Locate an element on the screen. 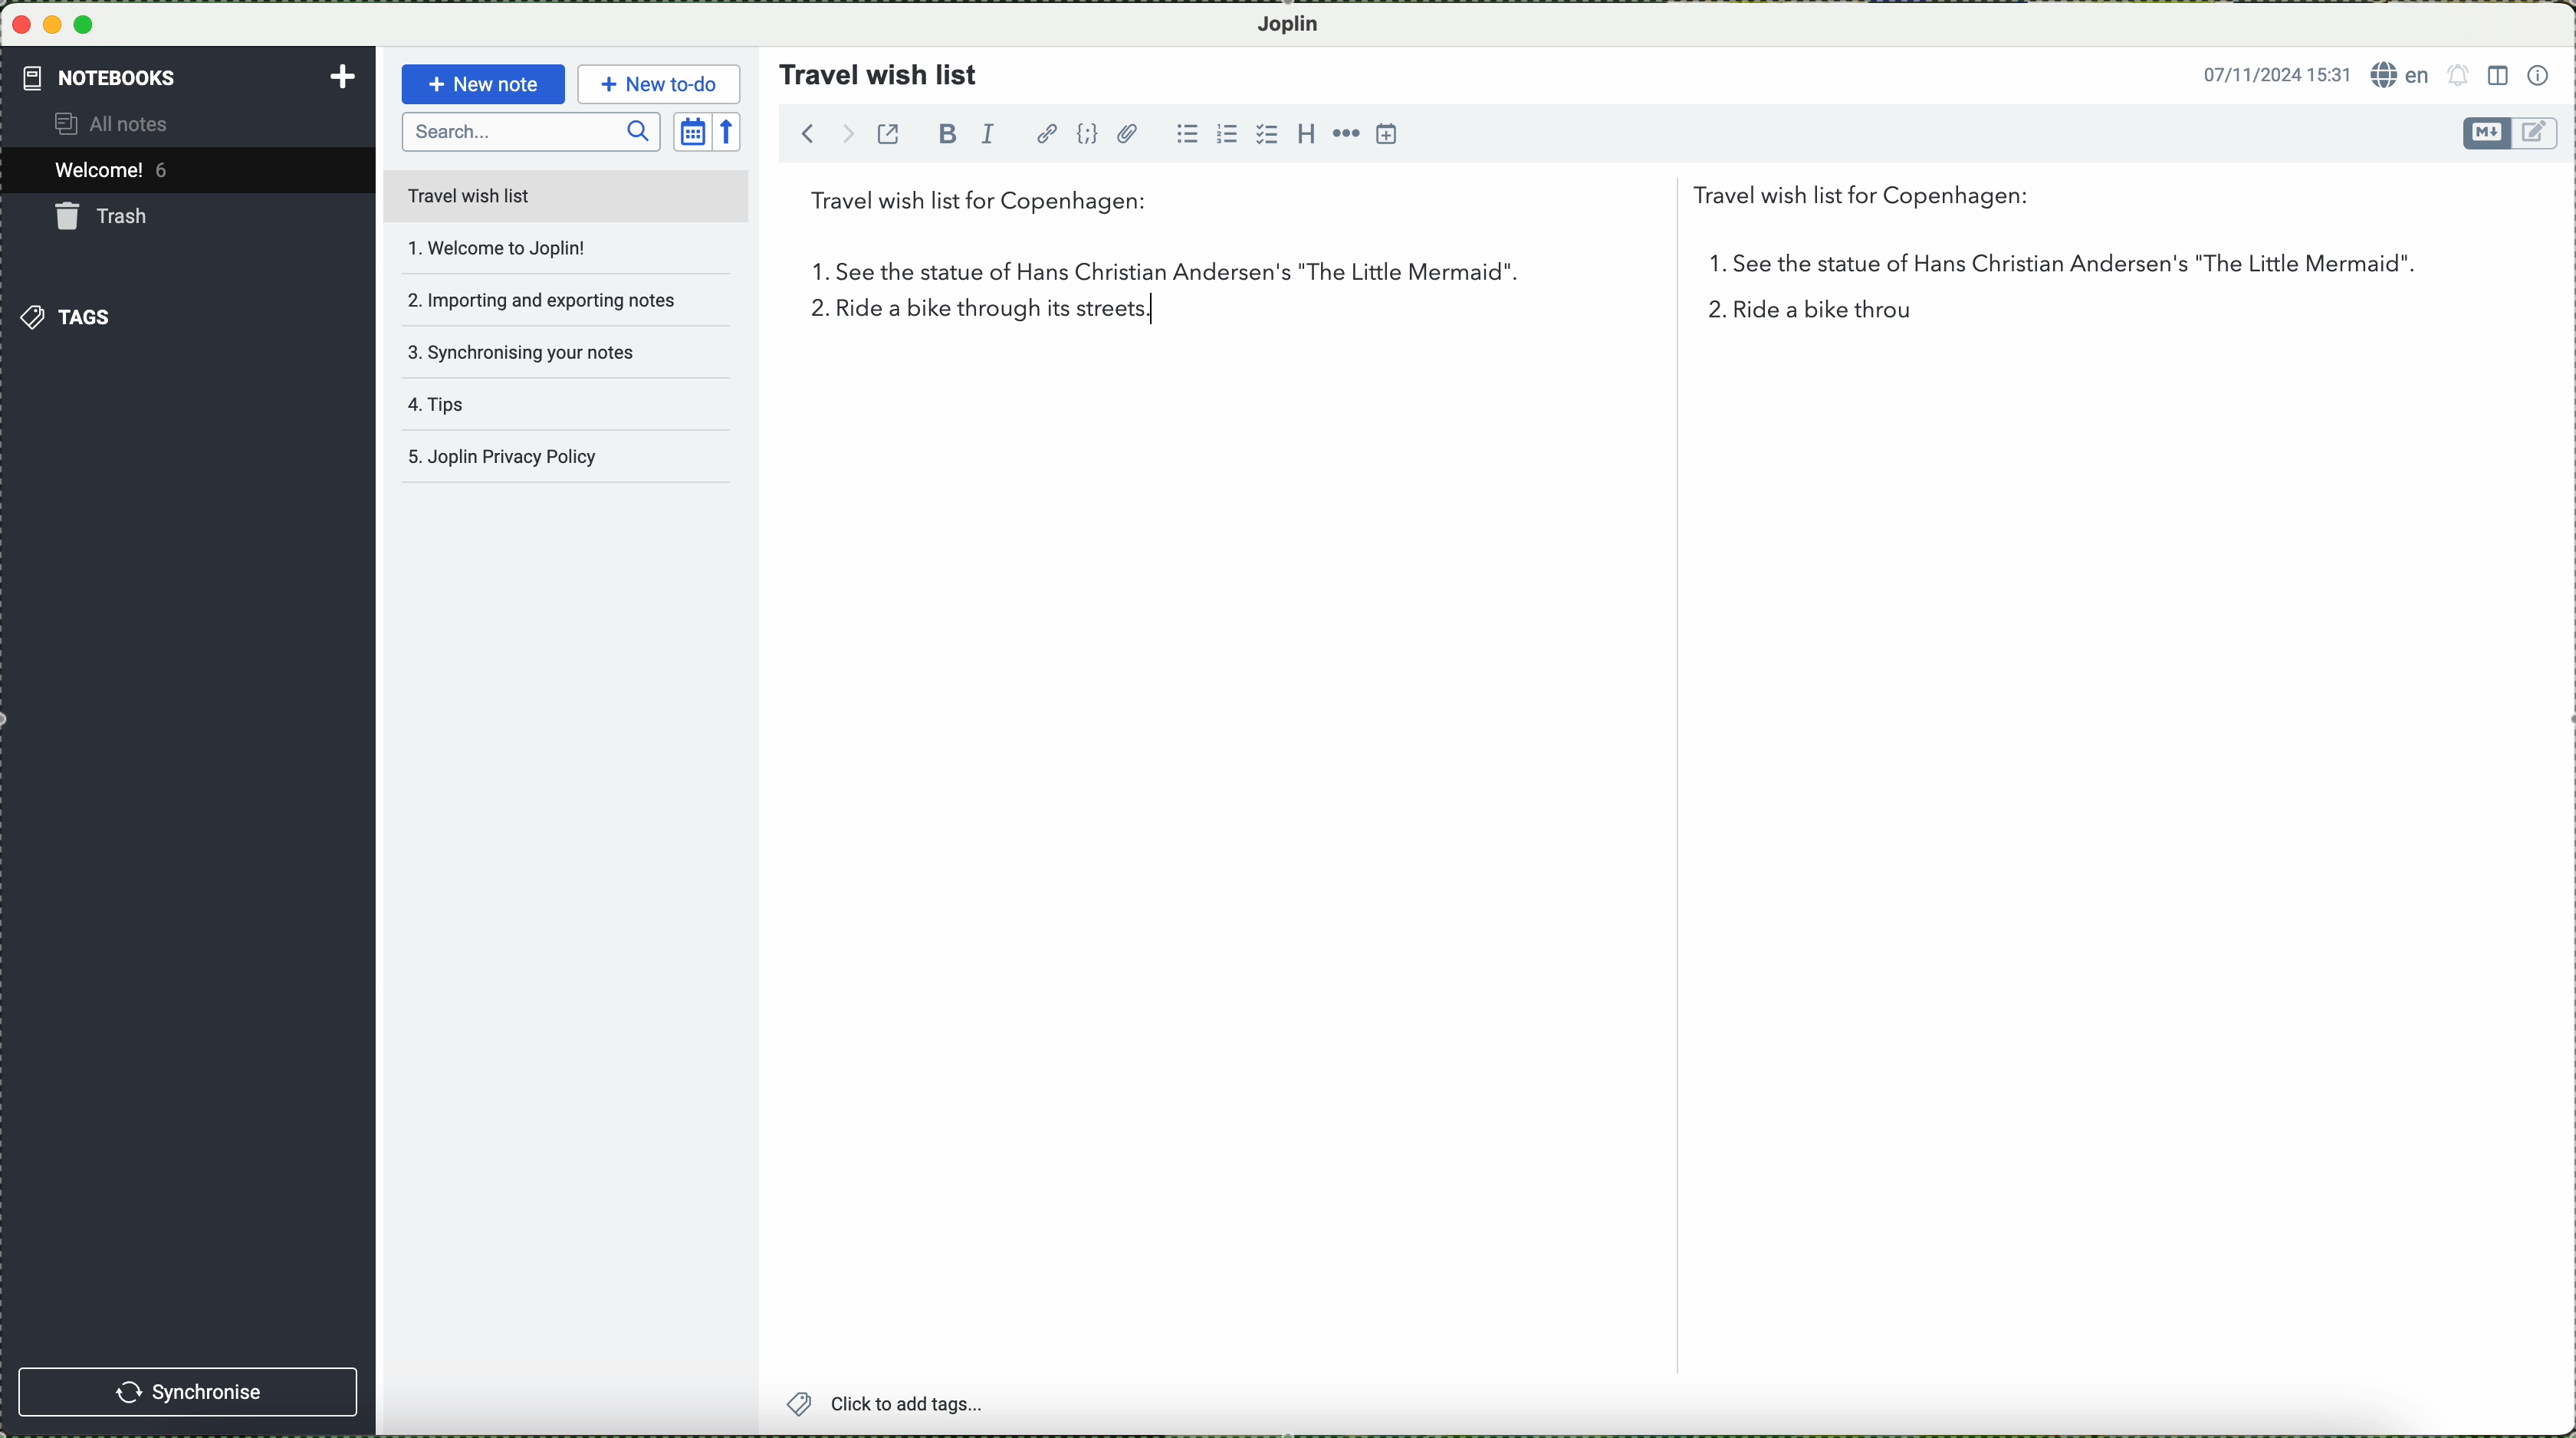  italic is located at coordinates (994, 136).